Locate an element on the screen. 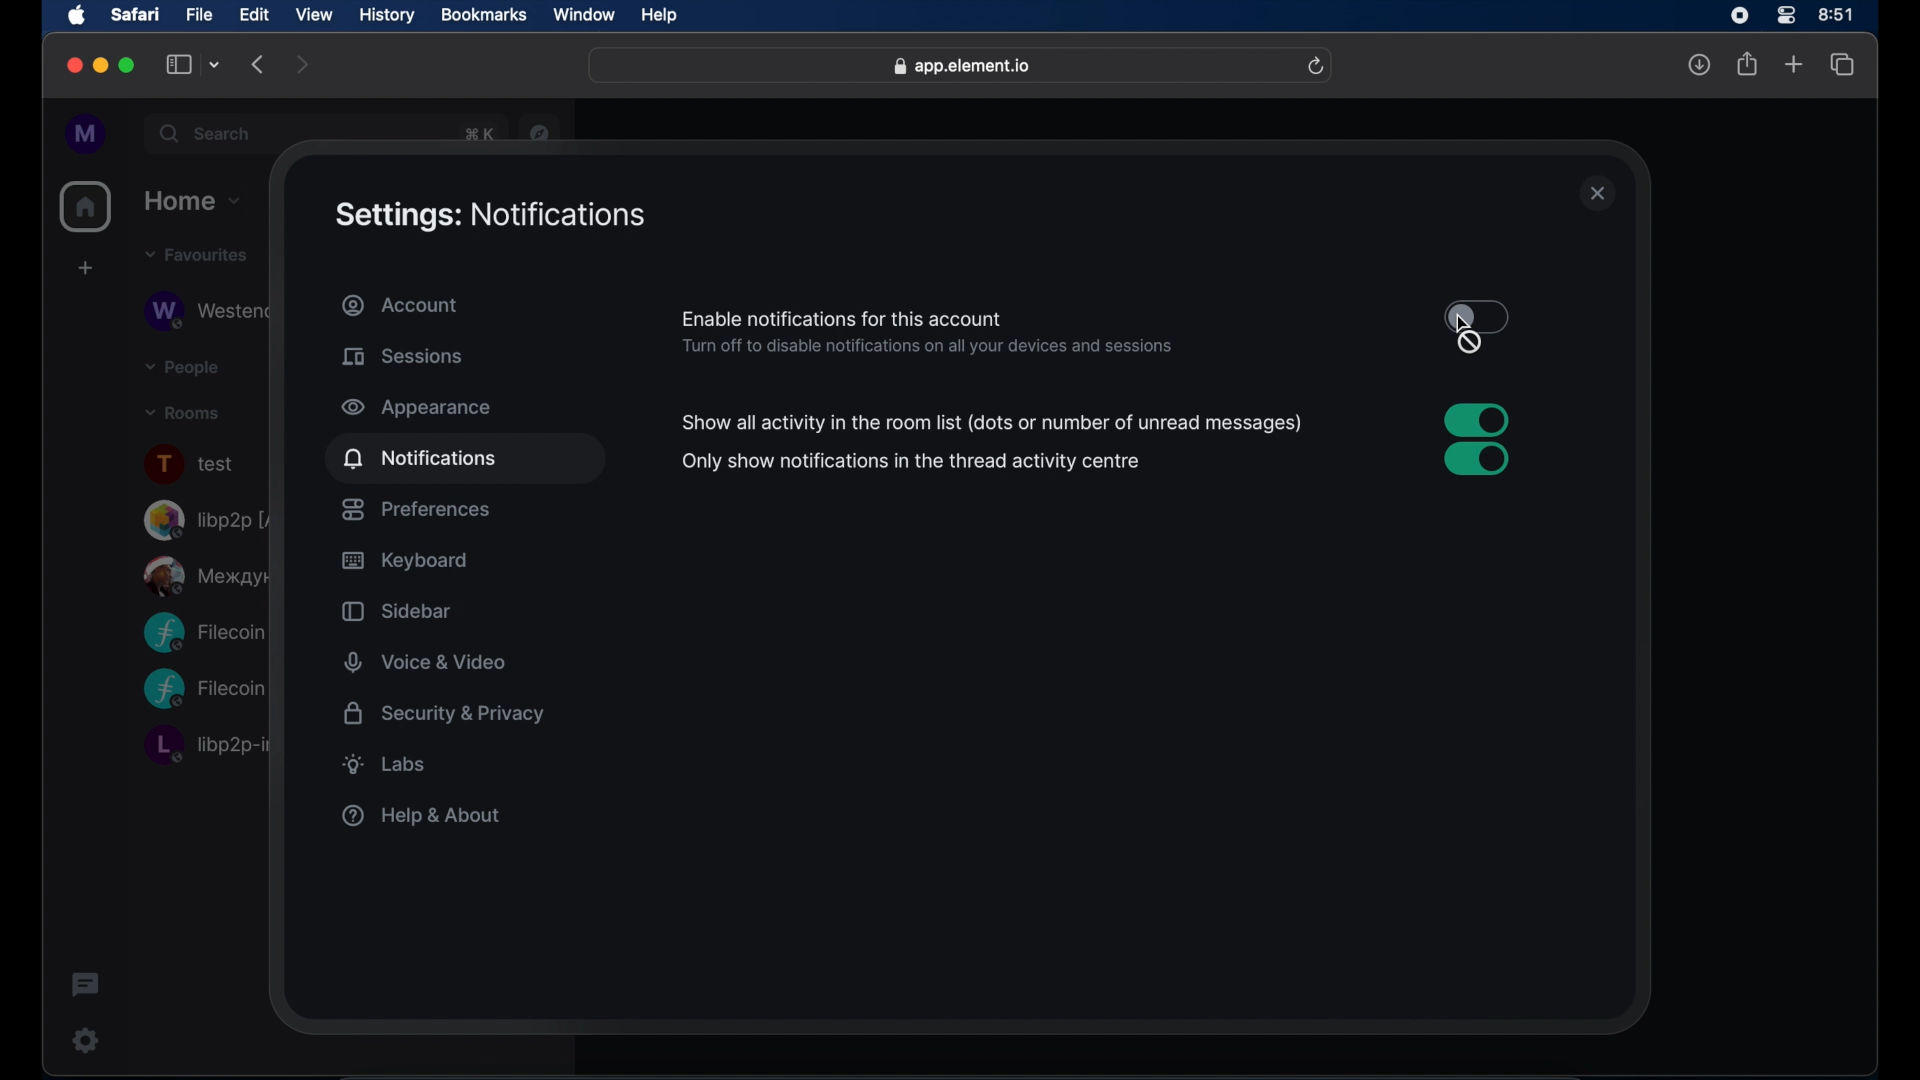 Image resolution: width=1920 pixels, height=1080 pixels. test room is located at coordinates (186, 465).